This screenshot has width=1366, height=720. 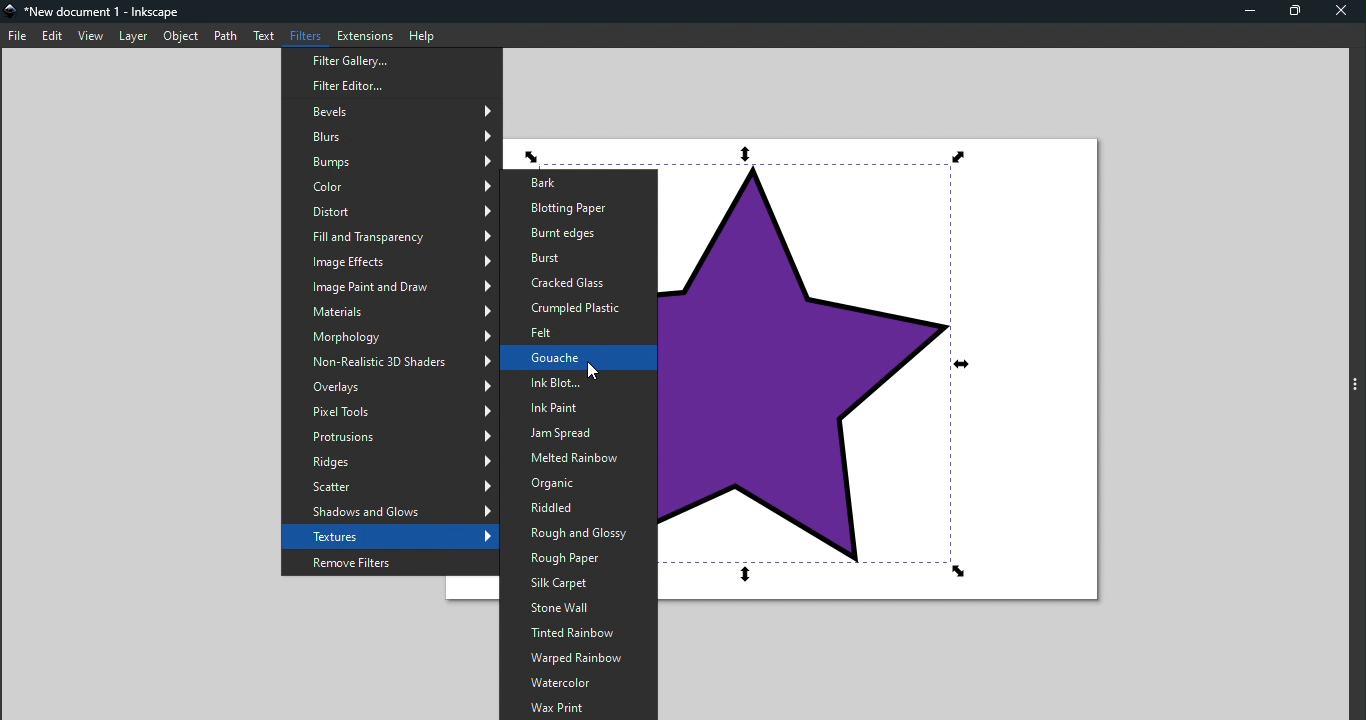 What do you see at coordinates (388, 309) in the screenshot?
I see `Materials` at bounding box center [388, 309].